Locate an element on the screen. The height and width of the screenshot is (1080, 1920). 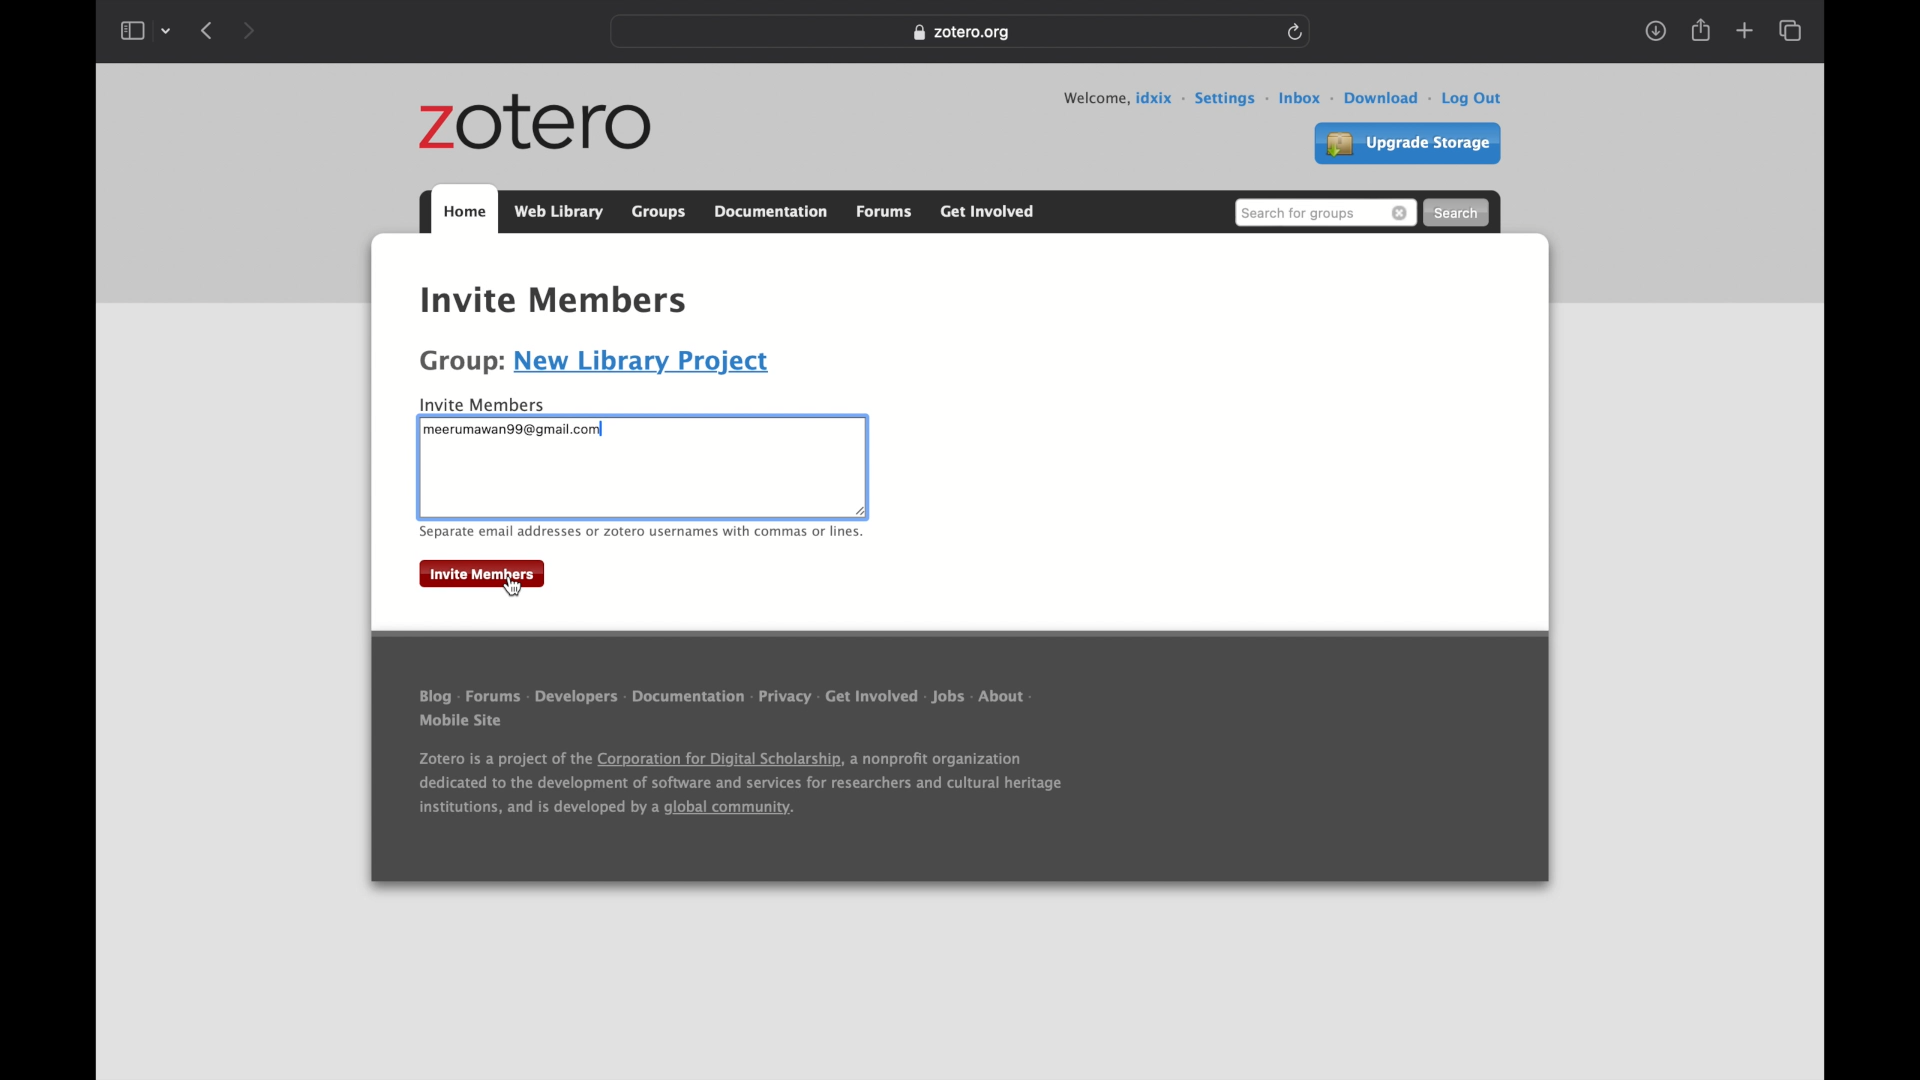
share is located at coordinates (1699, 30).